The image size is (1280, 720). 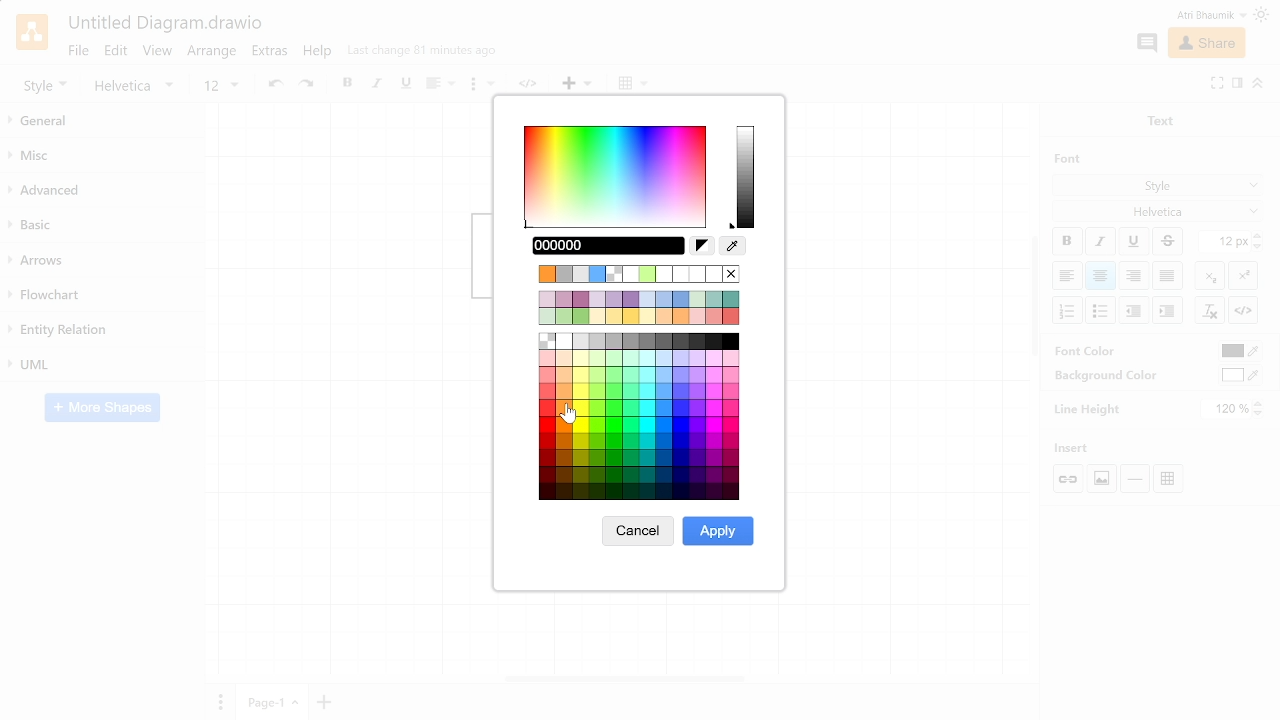 What do you see at coordinates (1172, 477) in the screenshot?
I see `Table` at bounding box center [1172, 477].